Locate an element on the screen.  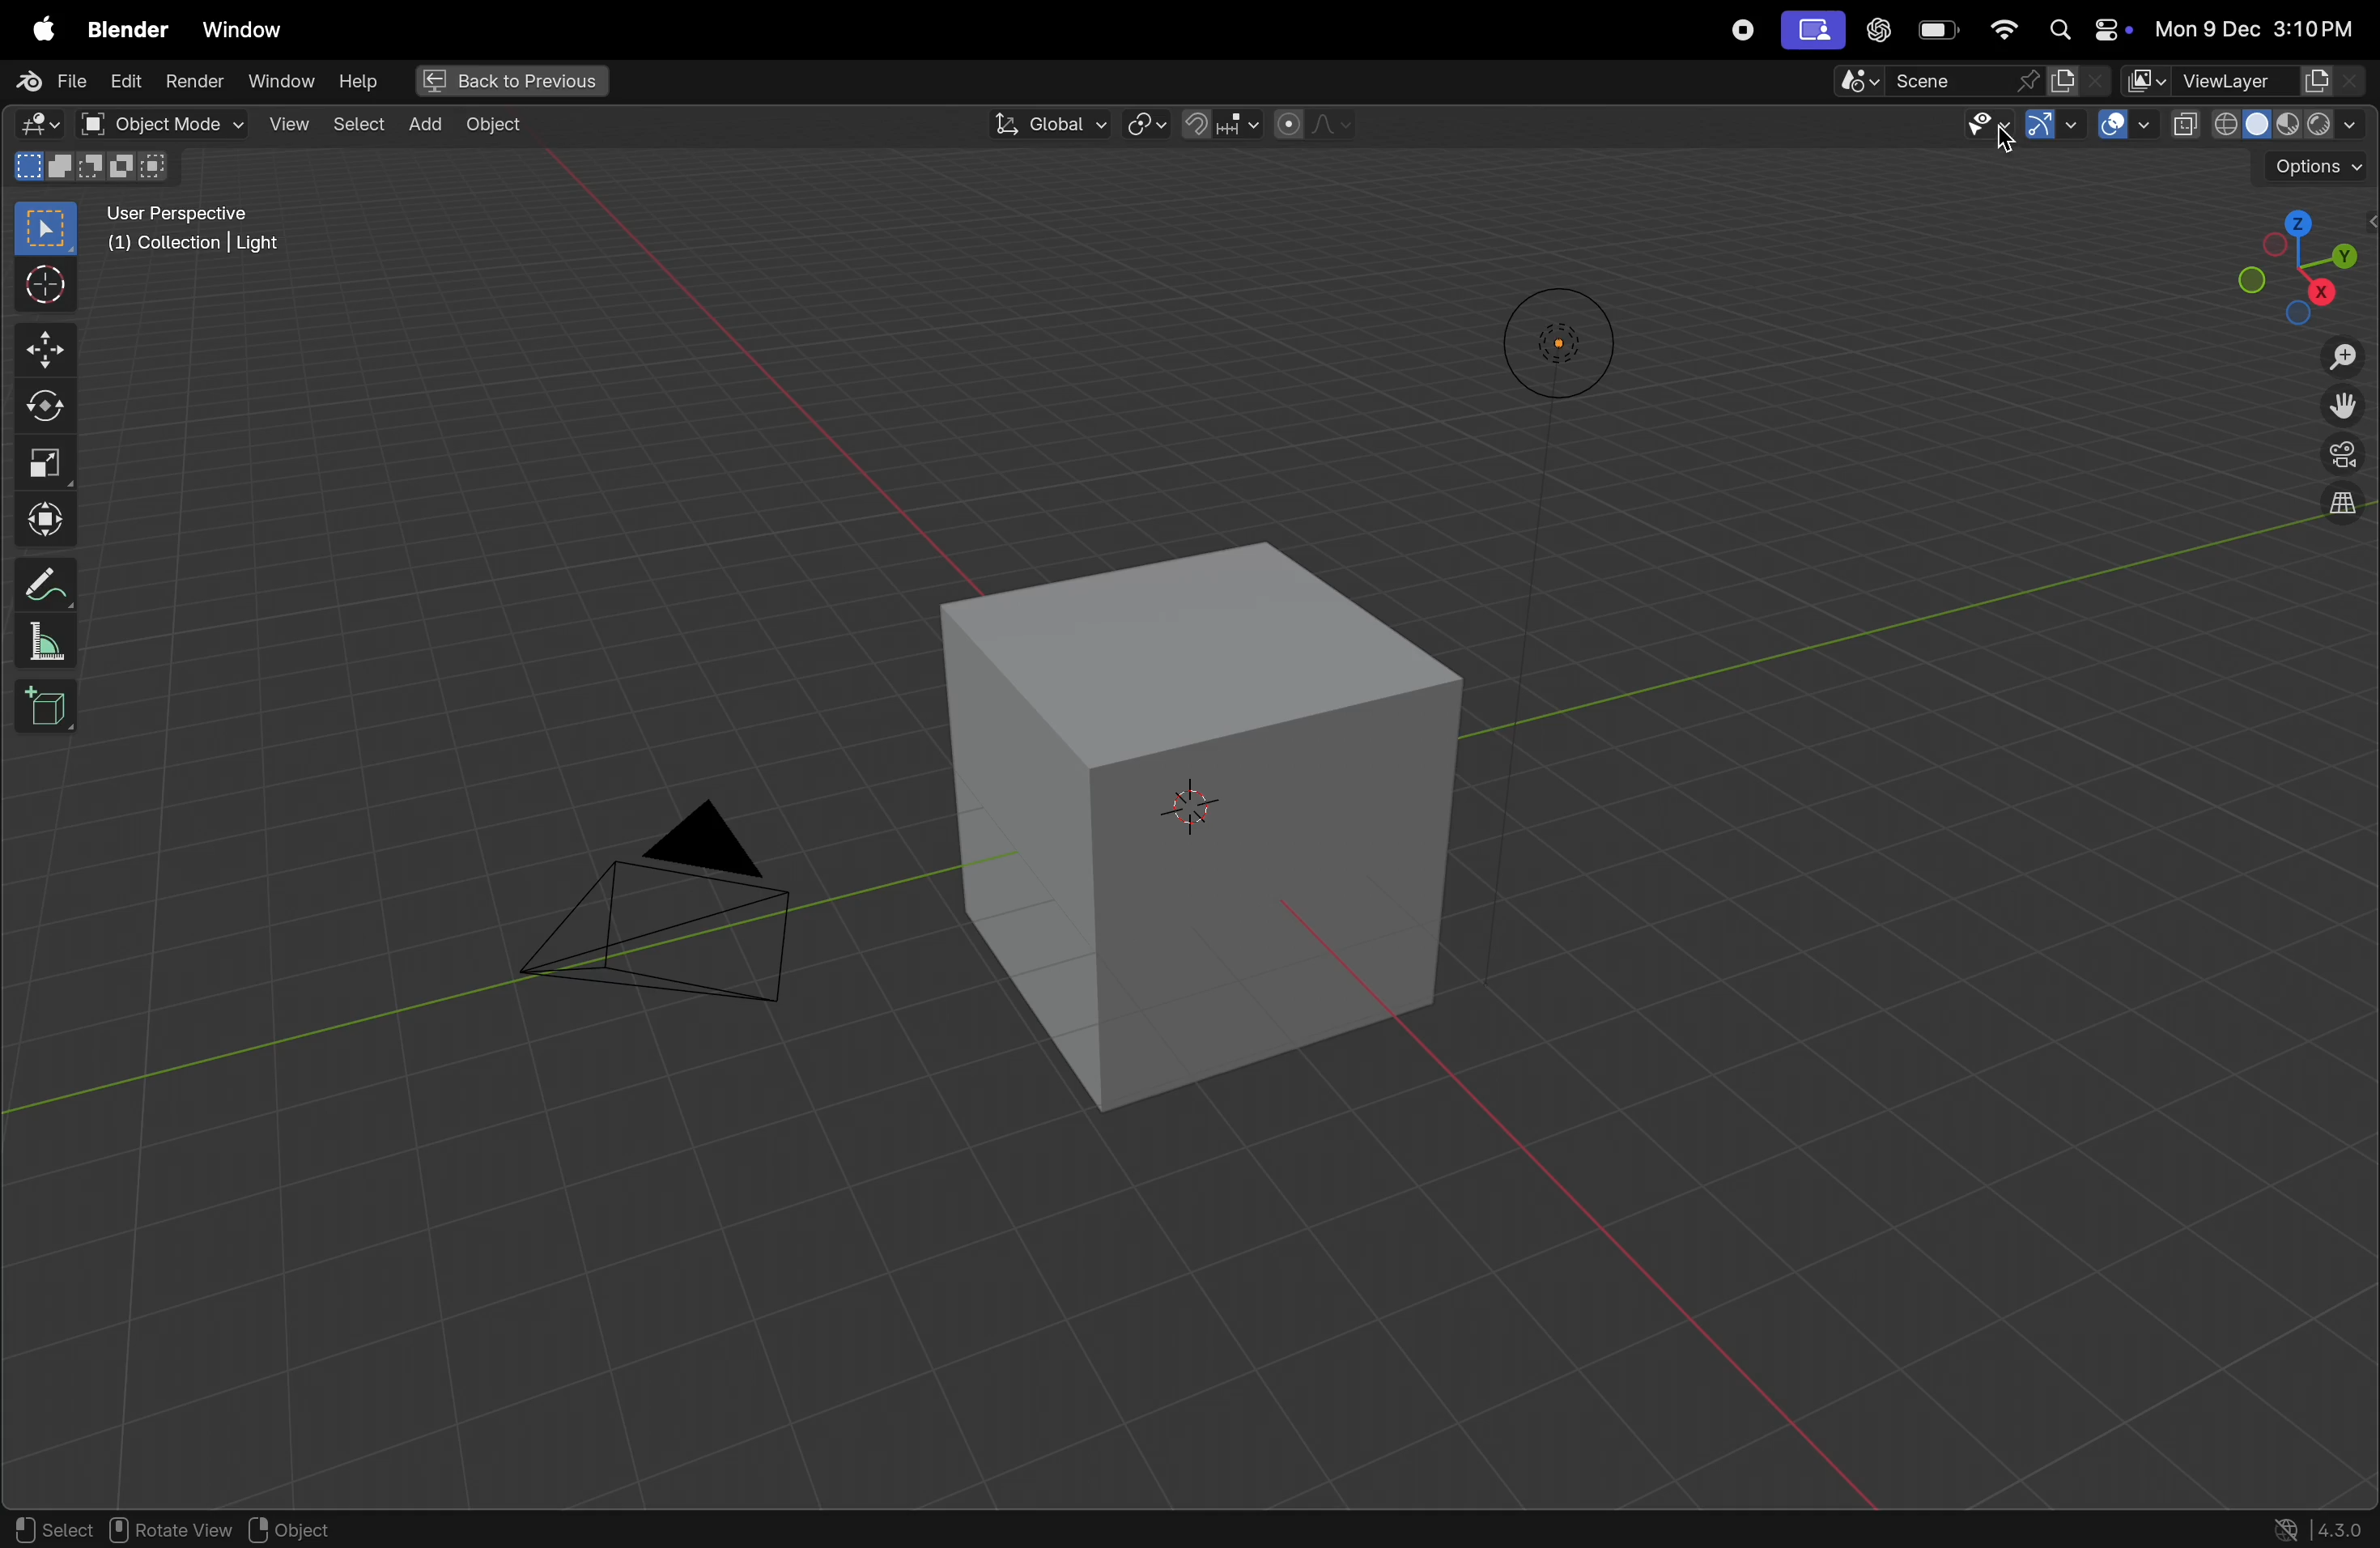
select is located at coordinates (355, 124).